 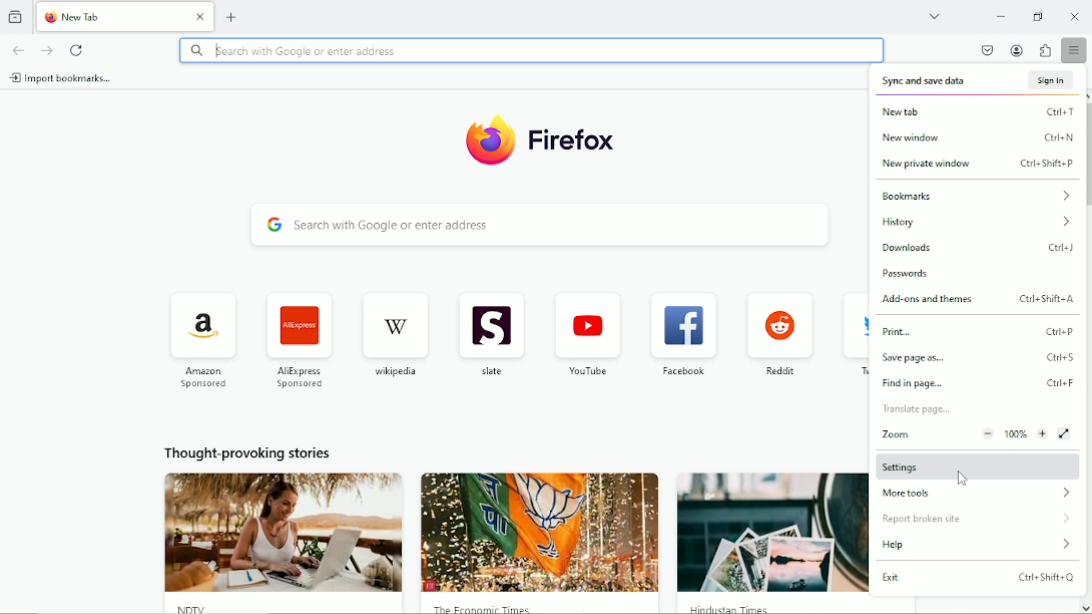 What do you see at coordinates (1072, 16) in the screenshot?
I see `Close` at bounding box center [1072, 16].